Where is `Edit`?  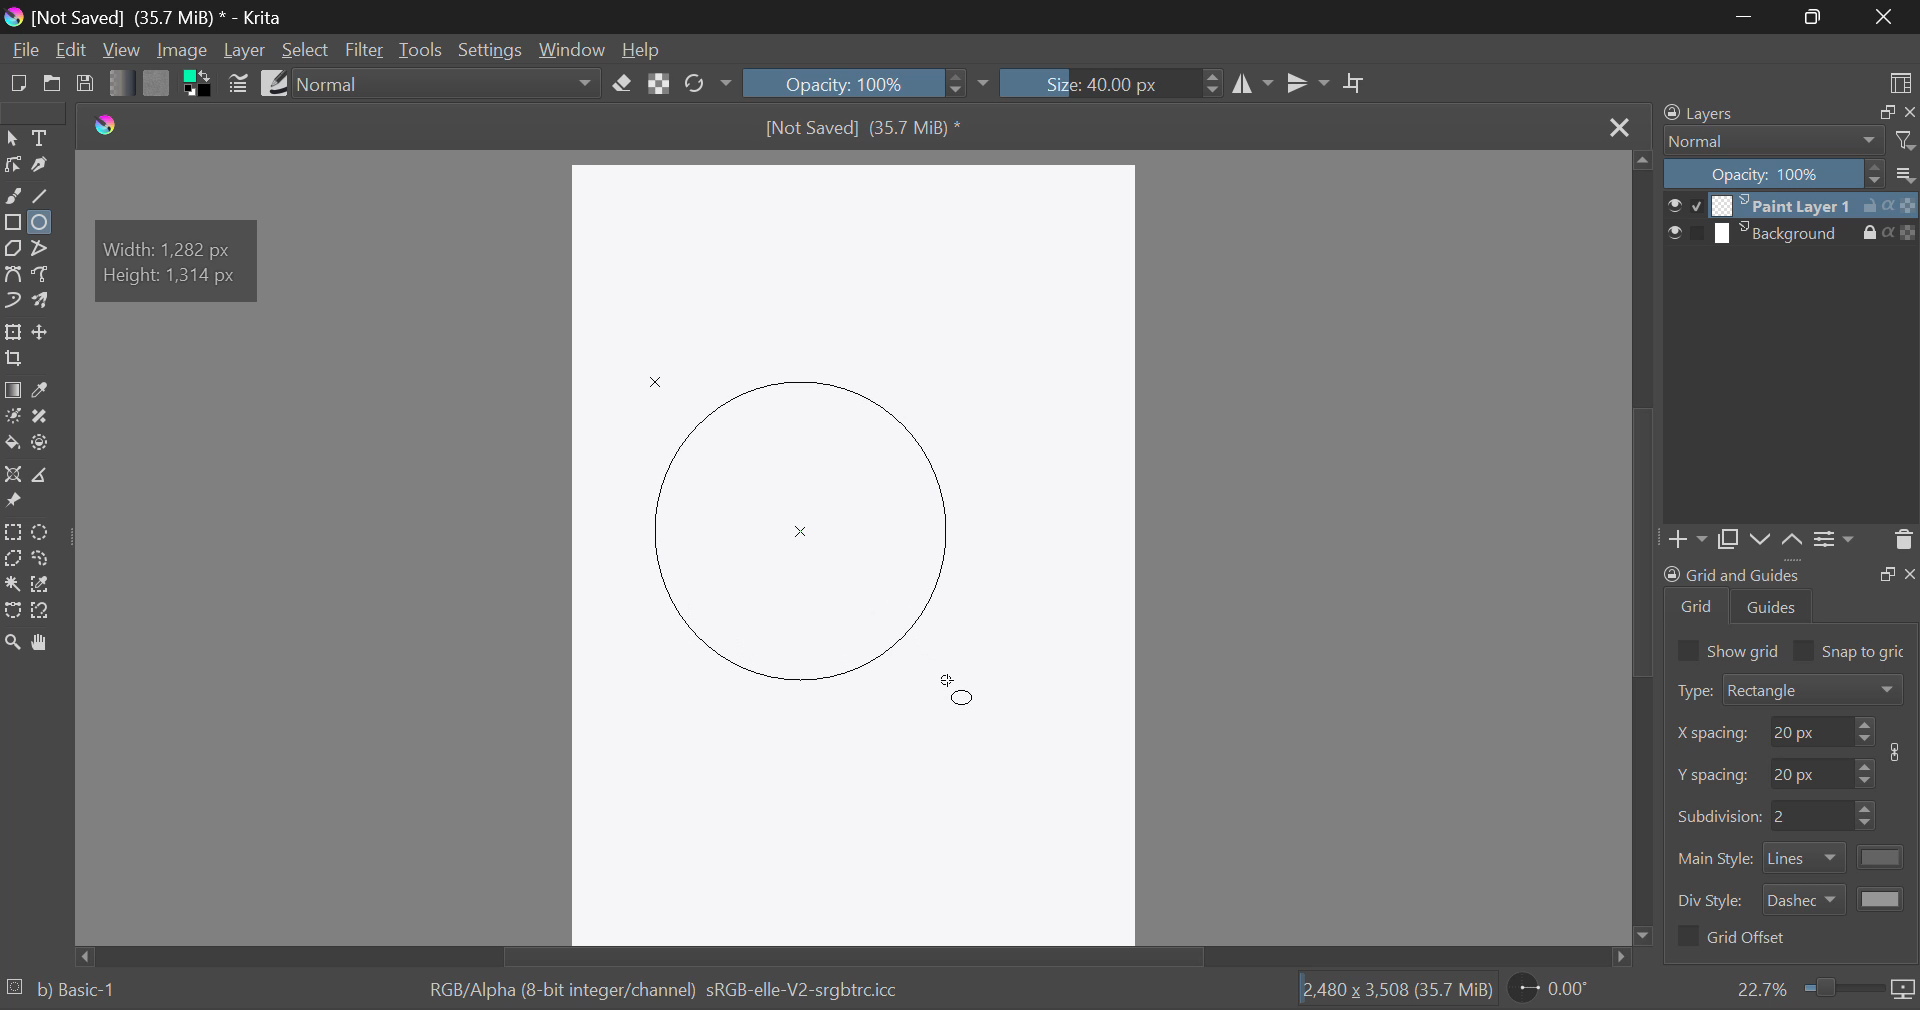
Edit is located at coordinates (72, 50).